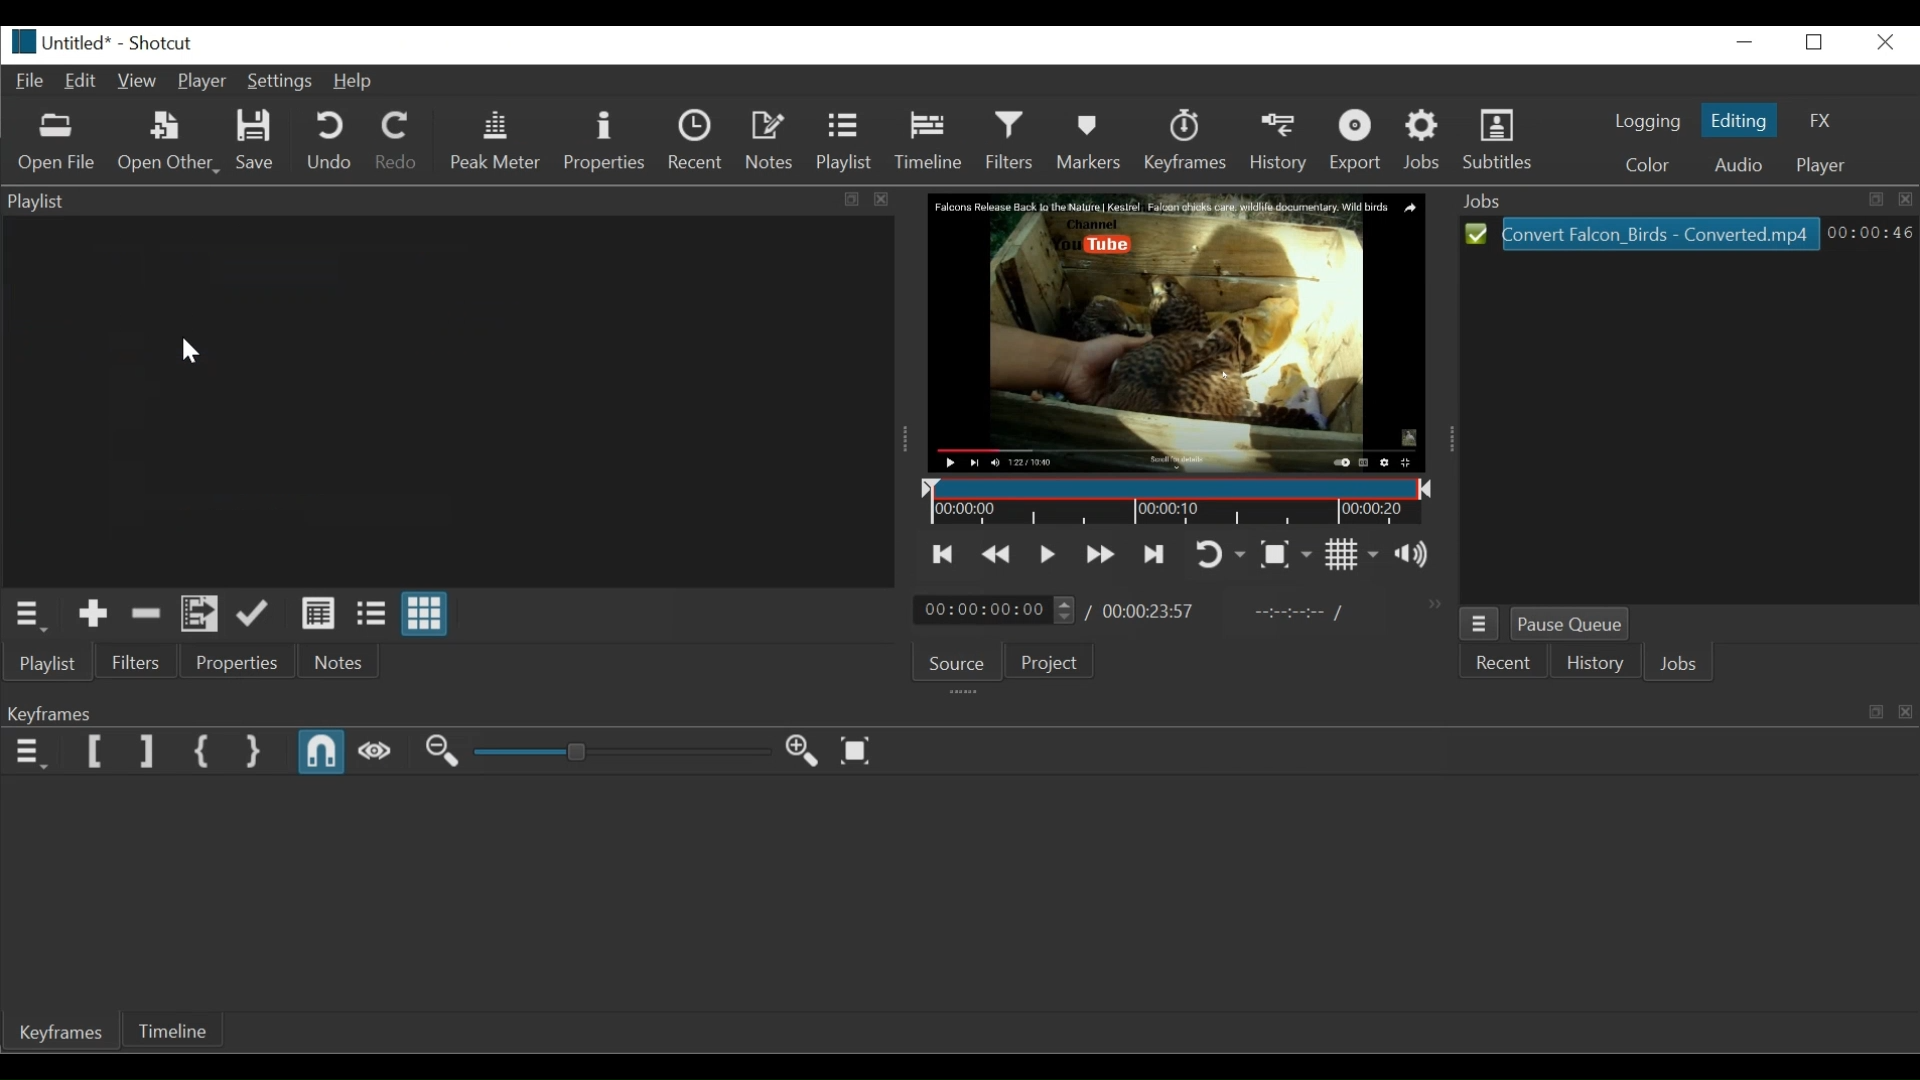  What do you see at coordinates (31, 82) in the screenshot?
I see `File` at bounding box center [31, 82].